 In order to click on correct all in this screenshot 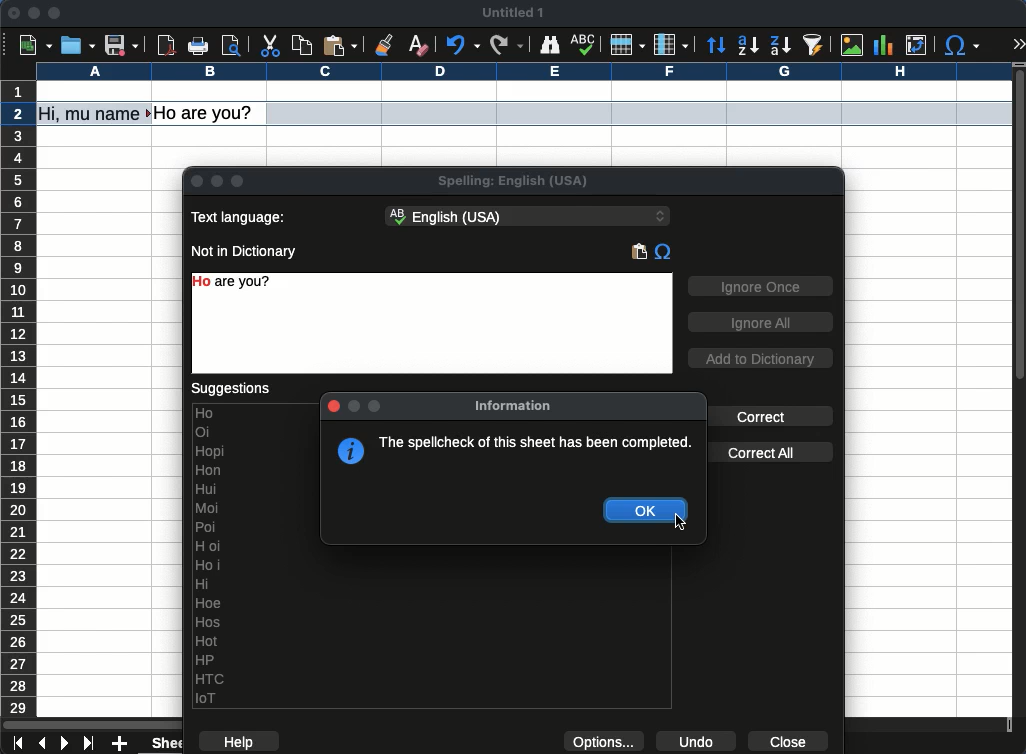, I will do `click(774, 452)`.